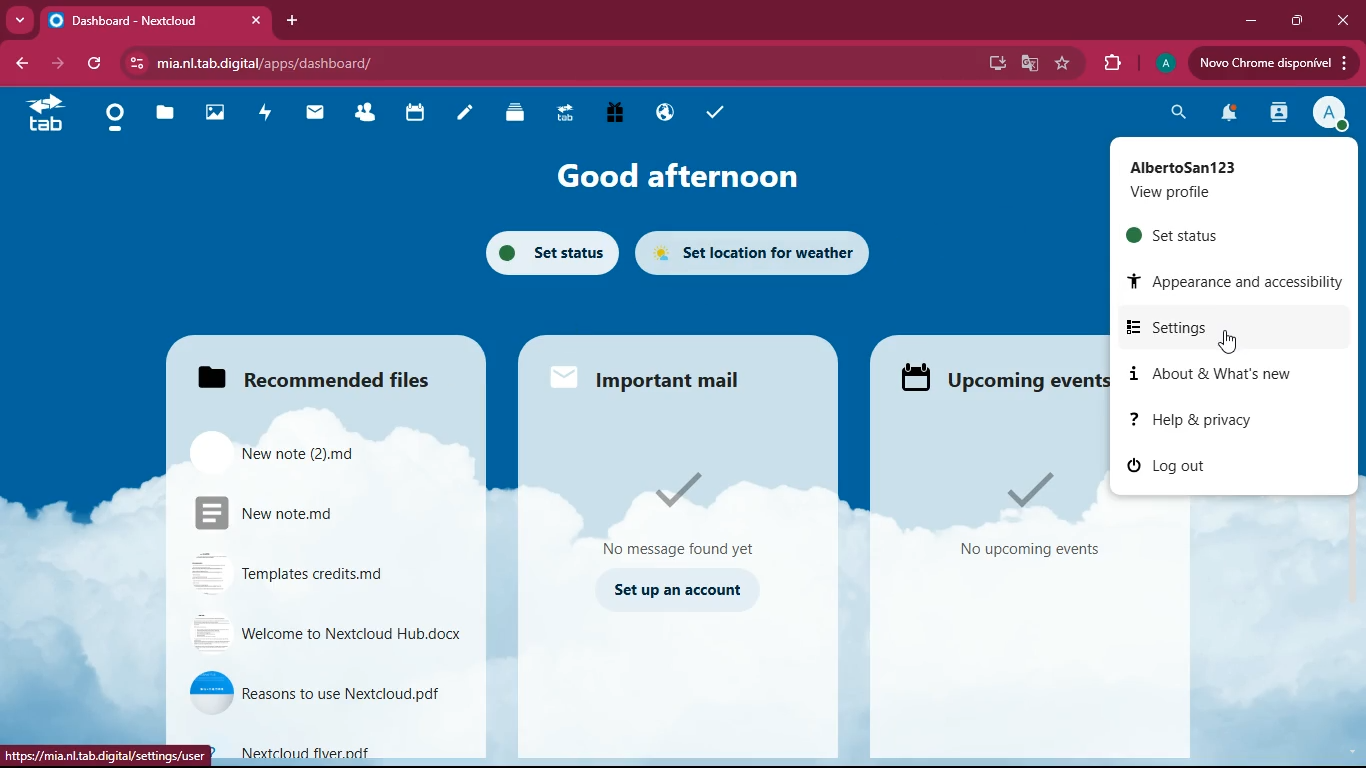 Image resolution: width=1366 pixels, height=768 pixels. What do you see at coordinates (324, 451) in the screenshot?
I see `files` at bounding box center [324, 451].